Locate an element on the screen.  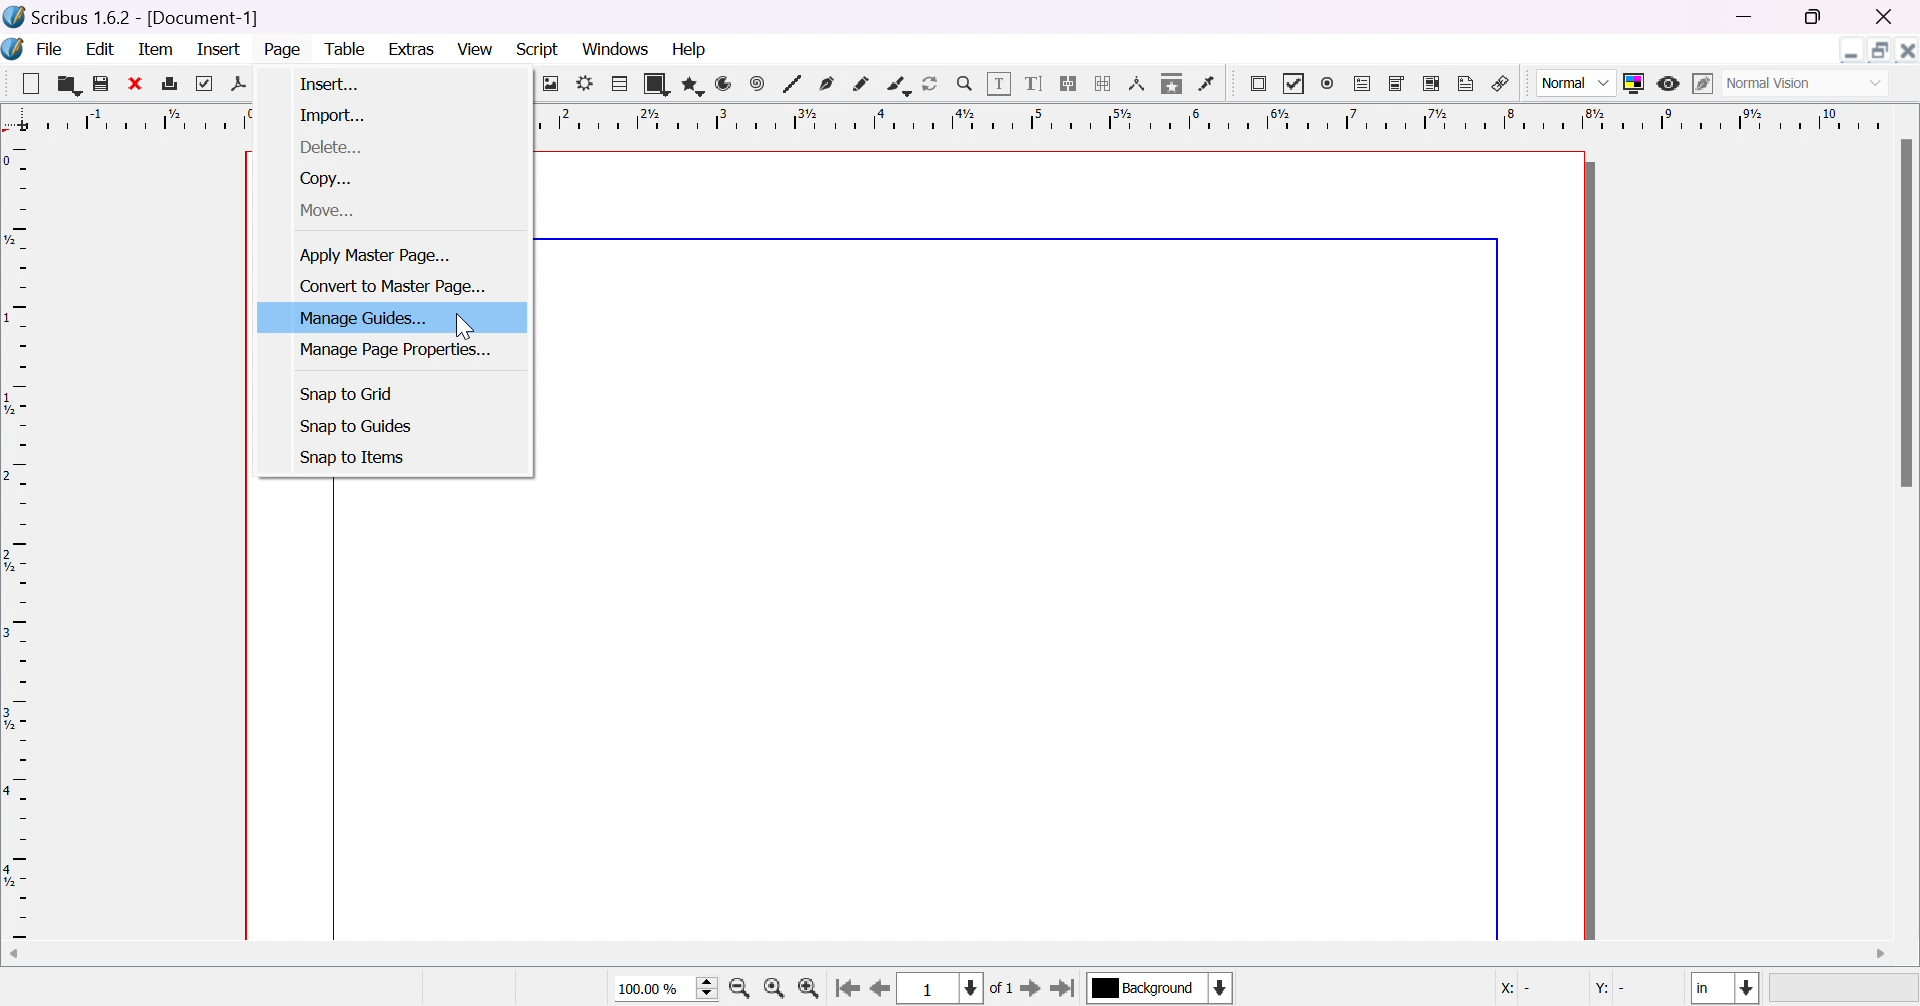
PDF text field is located at coordinates (1365, 85).